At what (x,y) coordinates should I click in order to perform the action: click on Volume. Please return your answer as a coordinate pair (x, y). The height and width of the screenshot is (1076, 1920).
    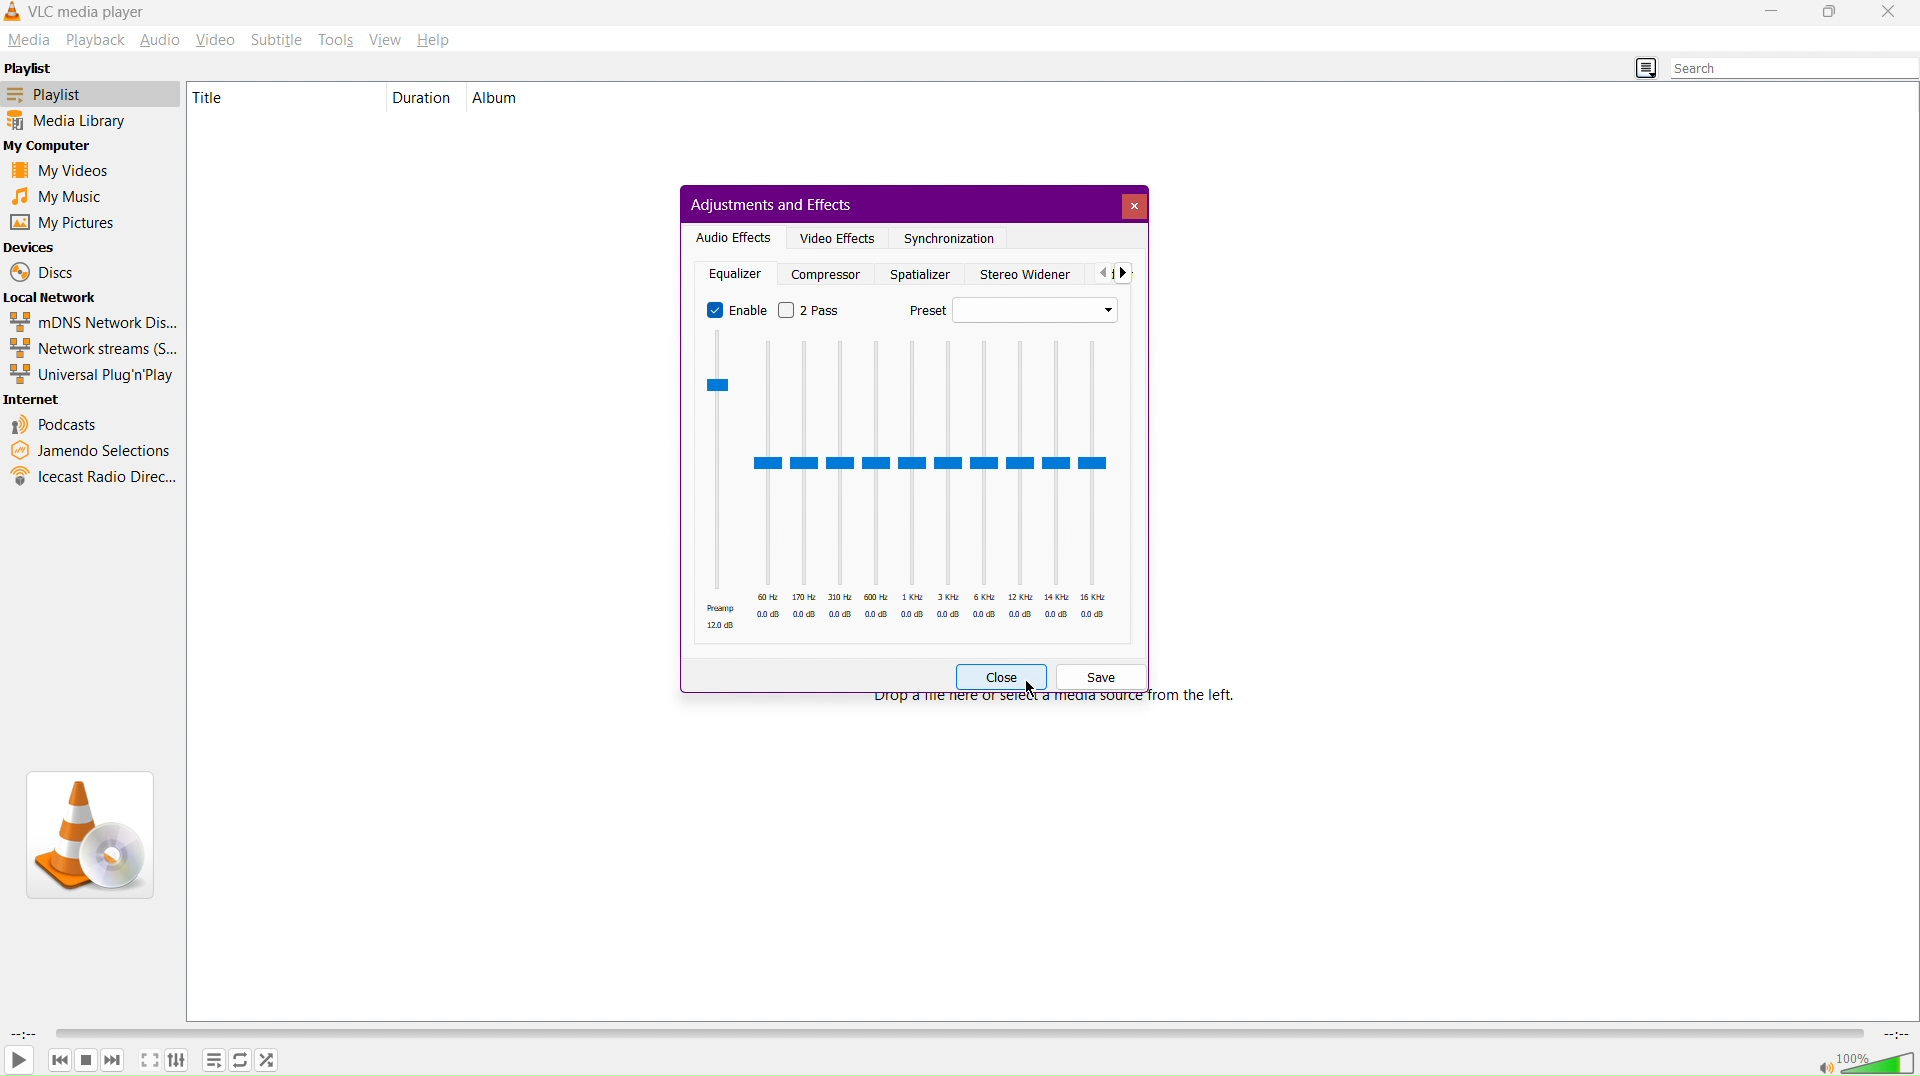
    Looking at the image, I should click on (1854, 1062).